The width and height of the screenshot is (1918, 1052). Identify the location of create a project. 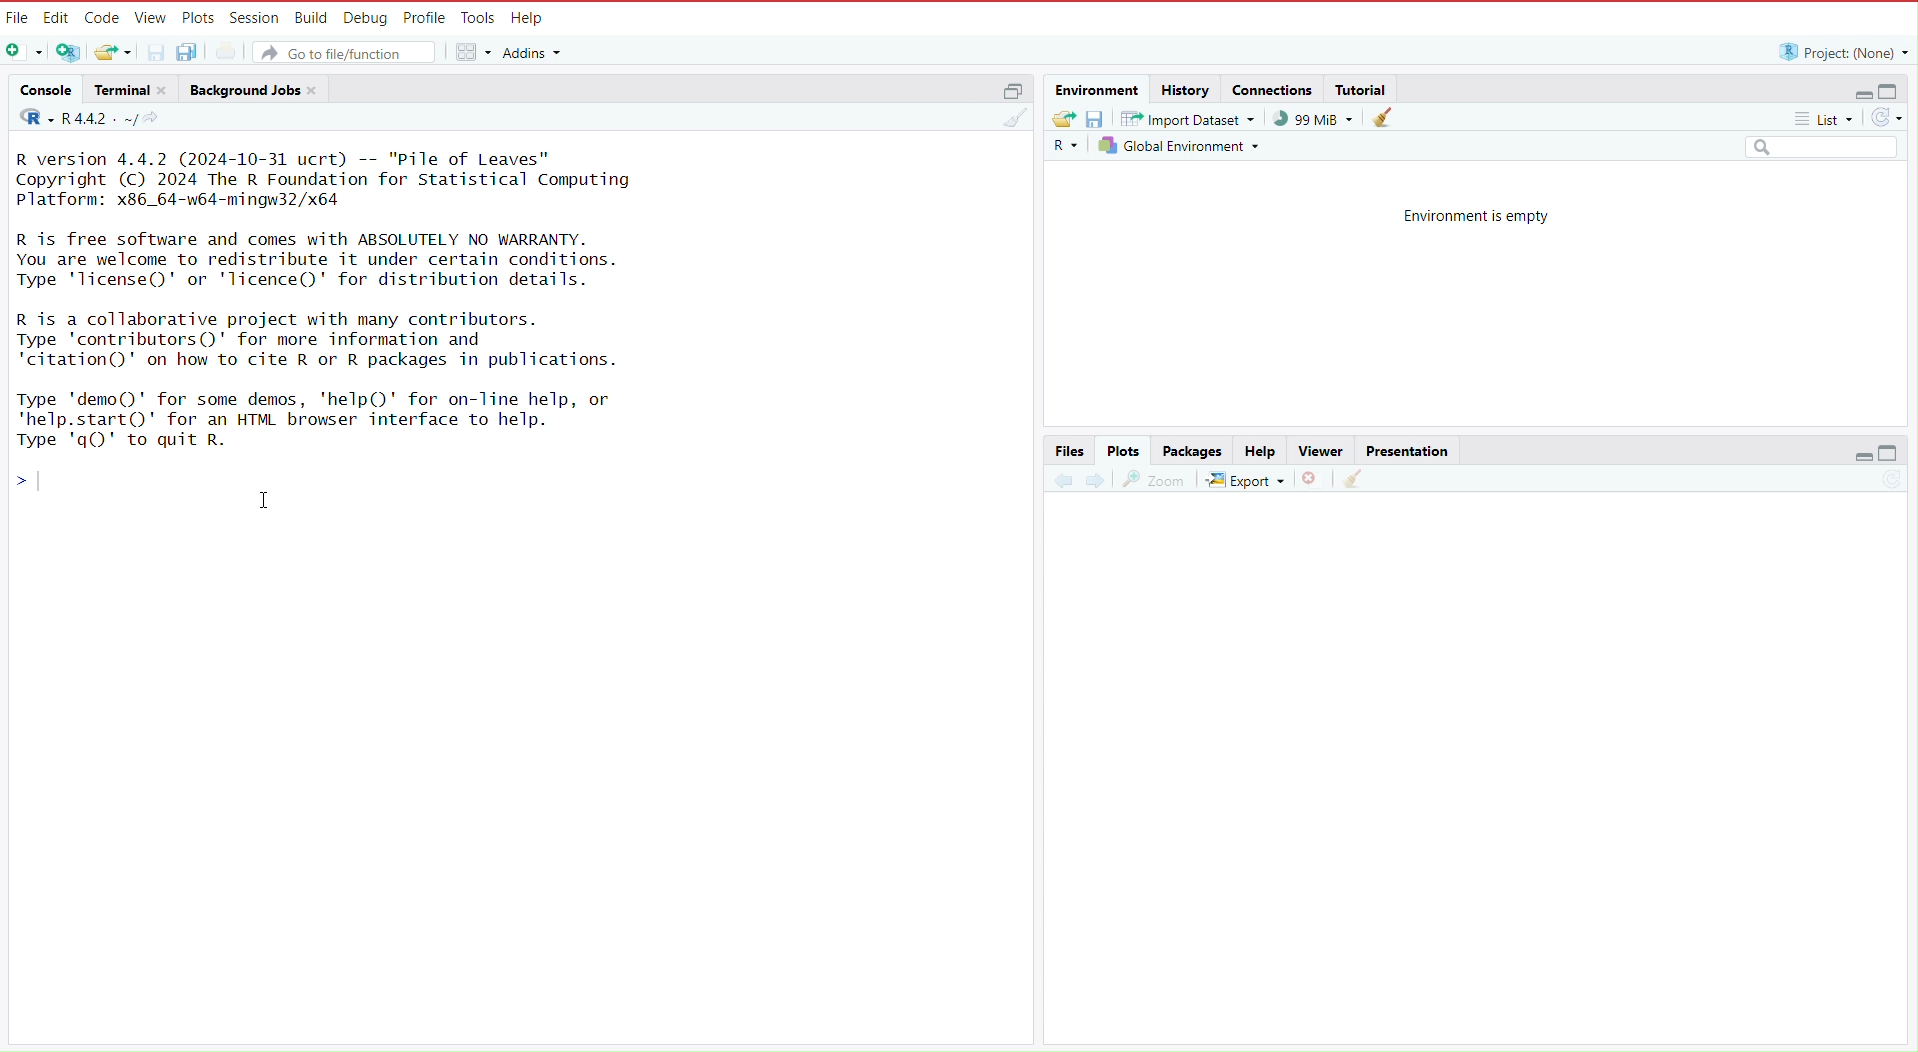
(66, 50).